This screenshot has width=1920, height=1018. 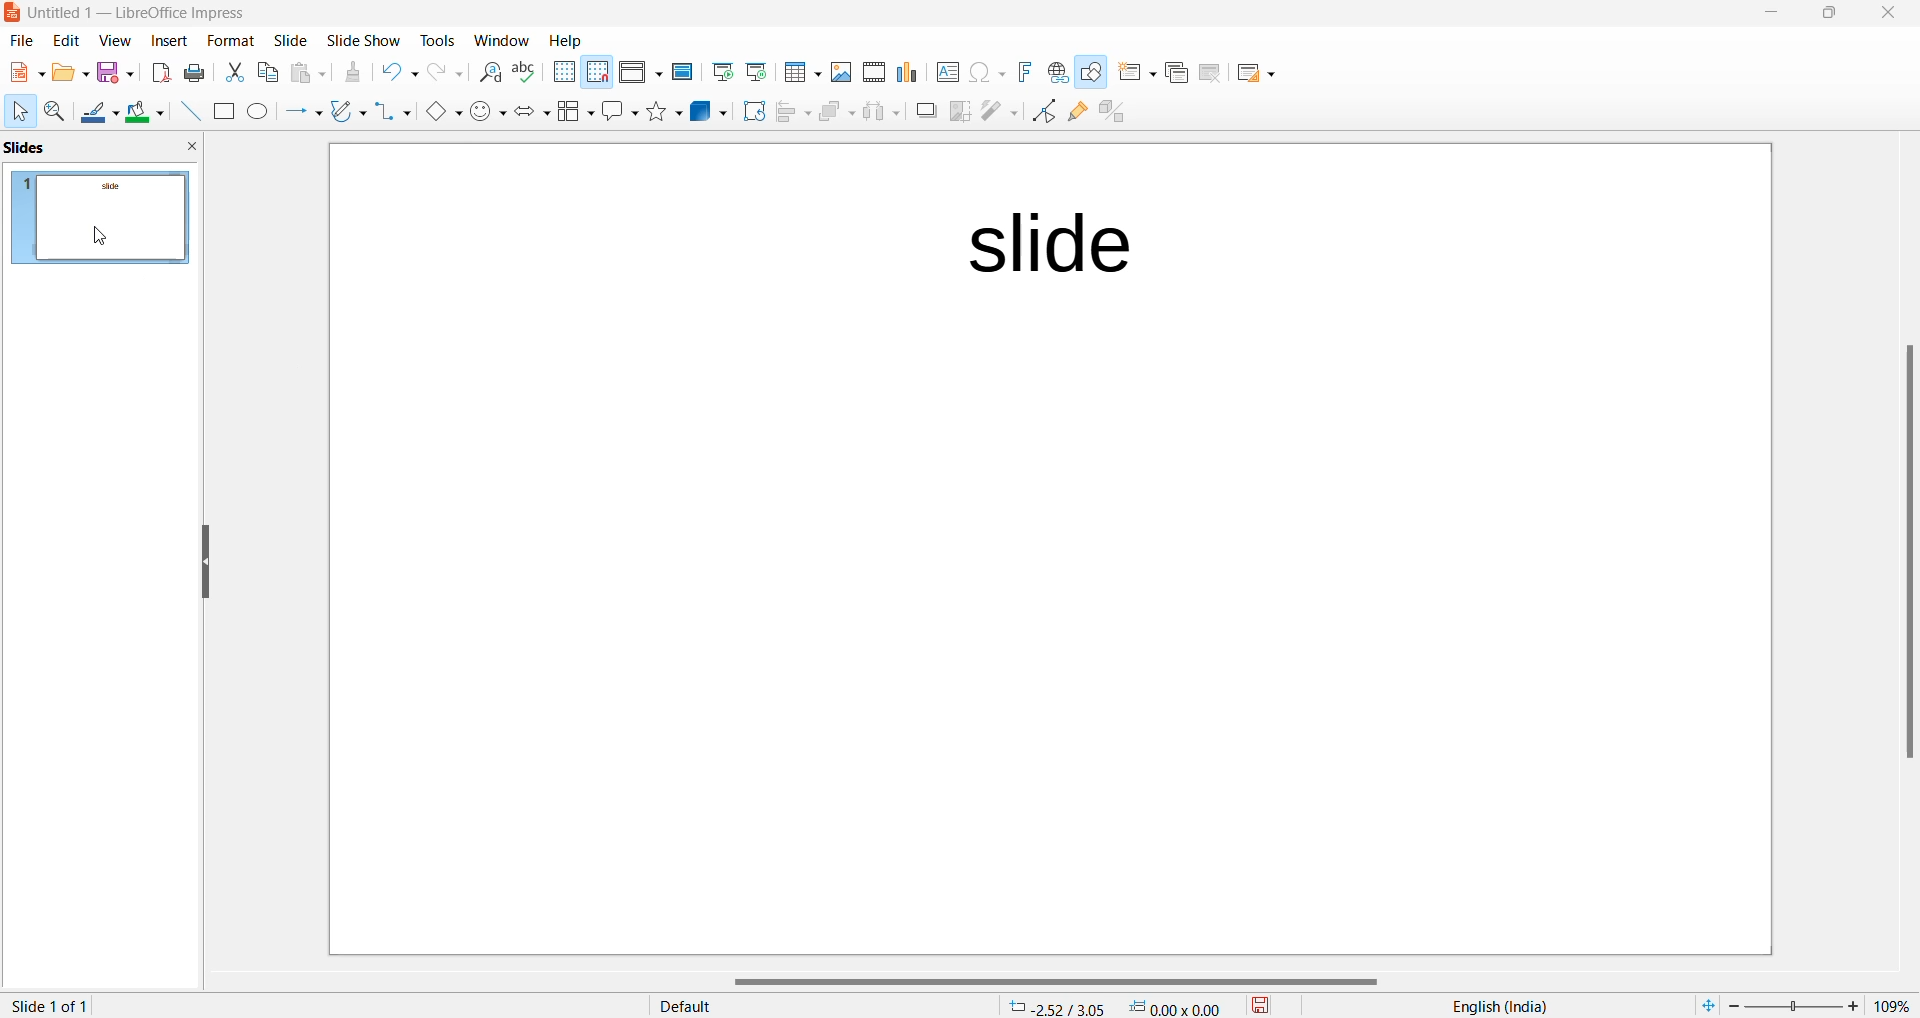 What do you see at coordinates (56, 115) in the screenshot?
I see `zoom and pan ` at bounding box center [56, 115].